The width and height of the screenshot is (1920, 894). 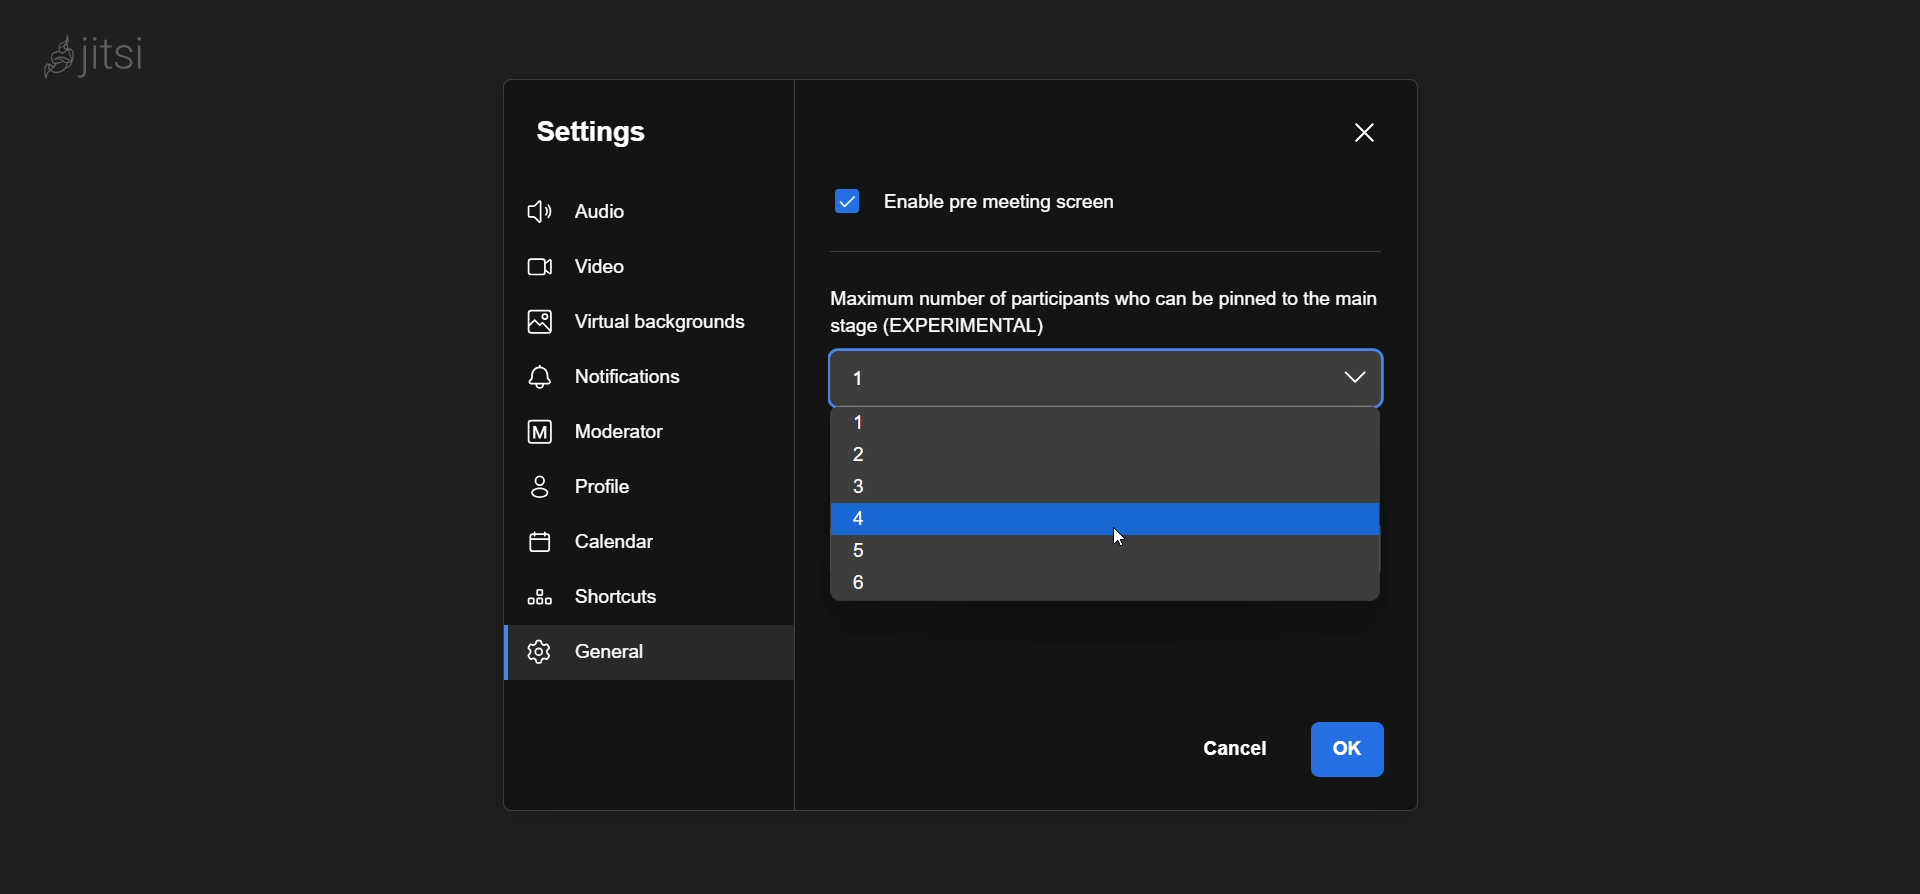 What do you see at coordinates (614, 377) in the screenshot?
I see `notification` at bounding box center [614, 377].